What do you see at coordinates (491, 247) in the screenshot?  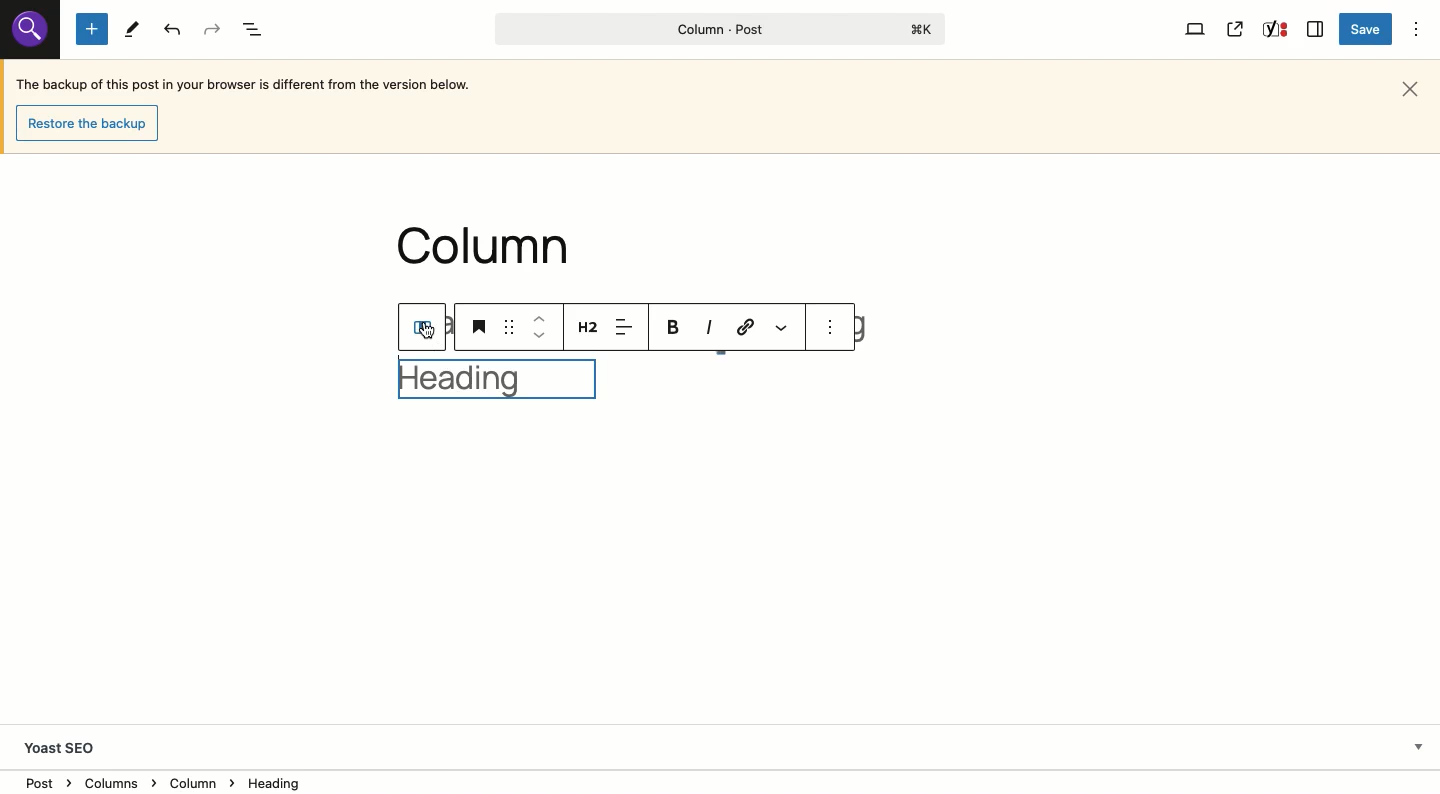 I see `column` at bounding box center [491, 247].